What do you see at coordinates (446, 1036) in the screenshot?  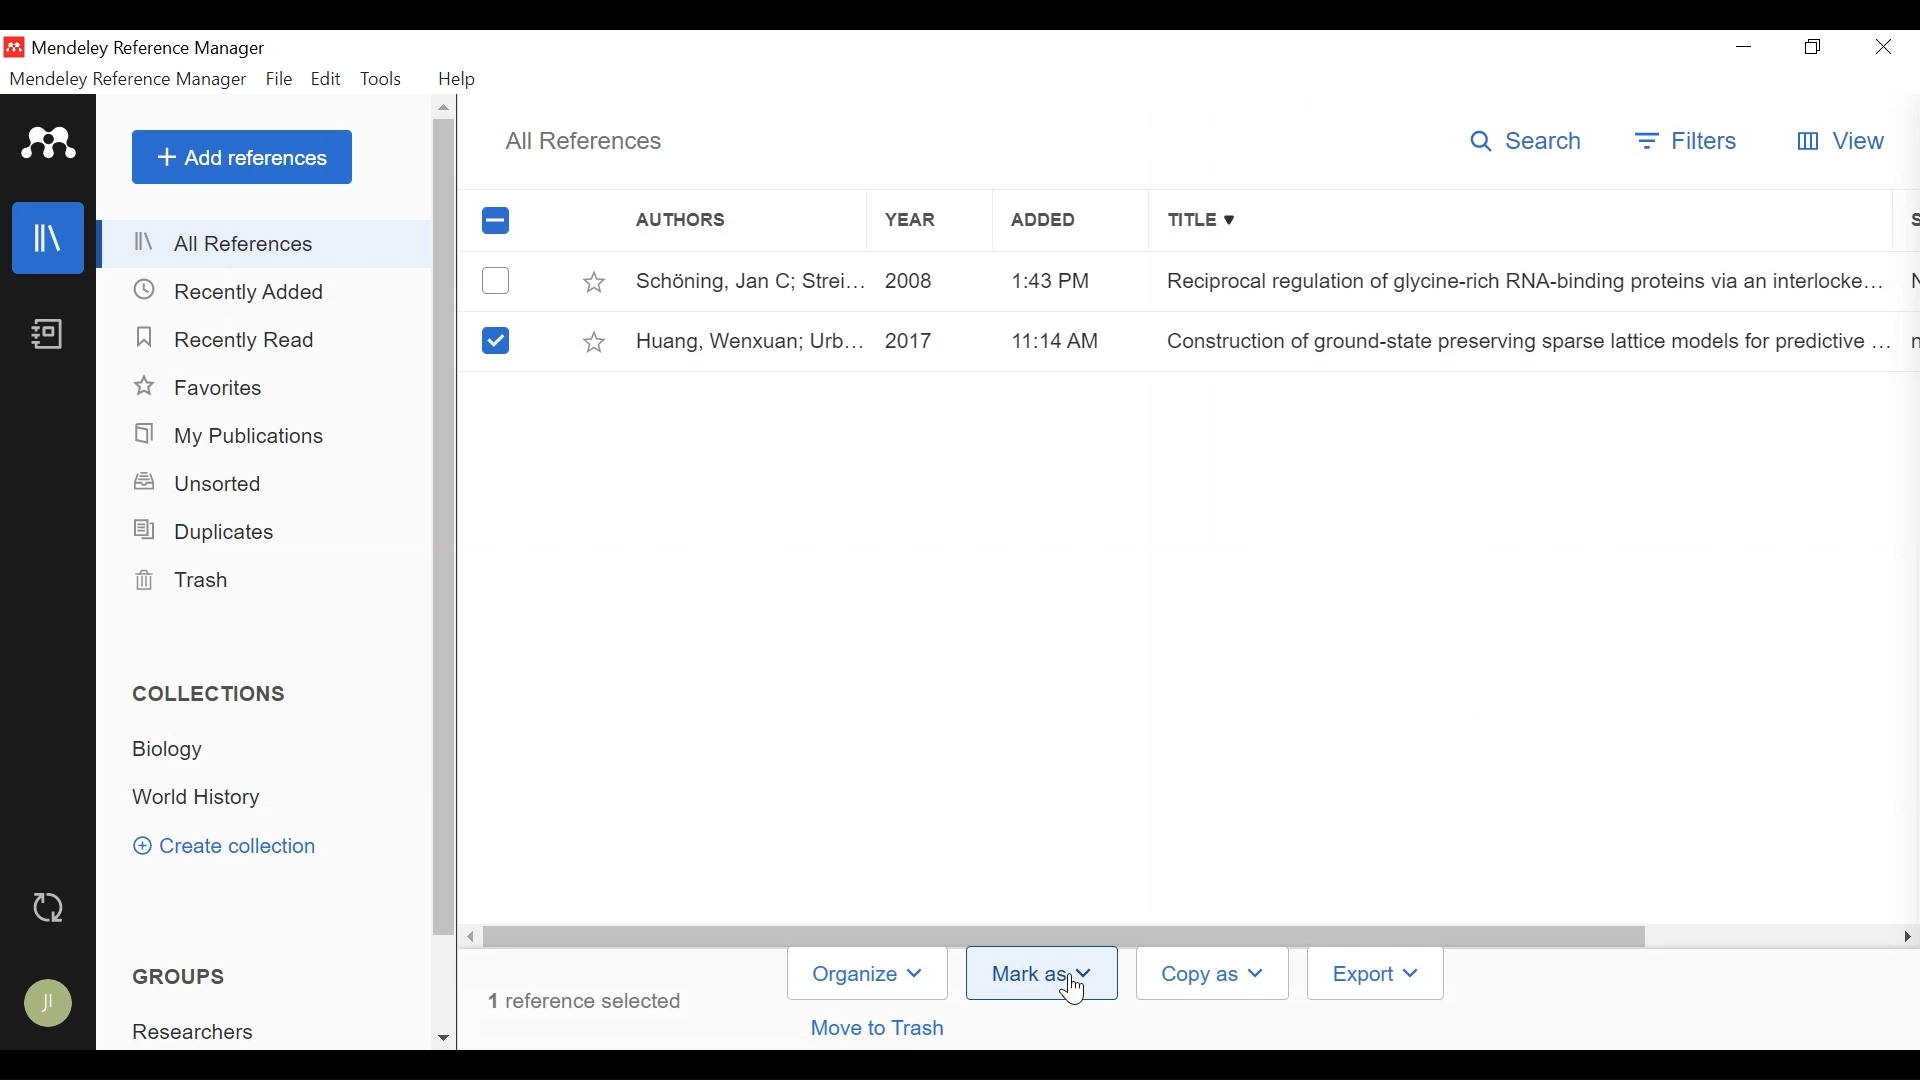 I see `Scroll Down` at bounding box center [446, 1036].